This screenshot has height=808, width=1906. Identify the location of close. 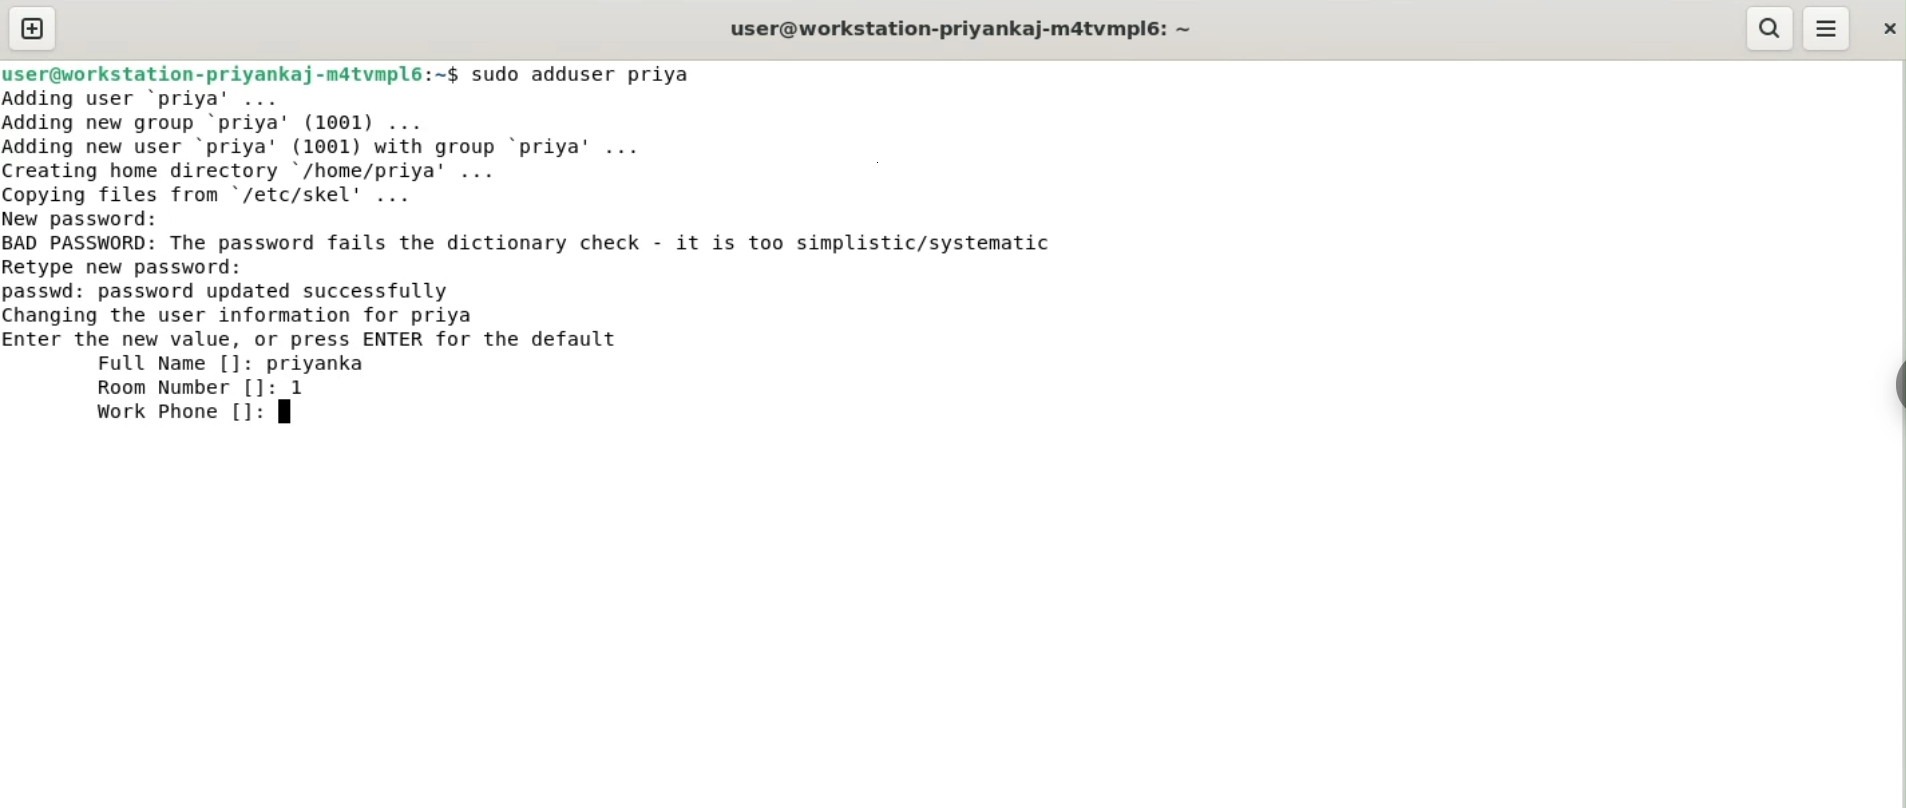
(1887, 23).